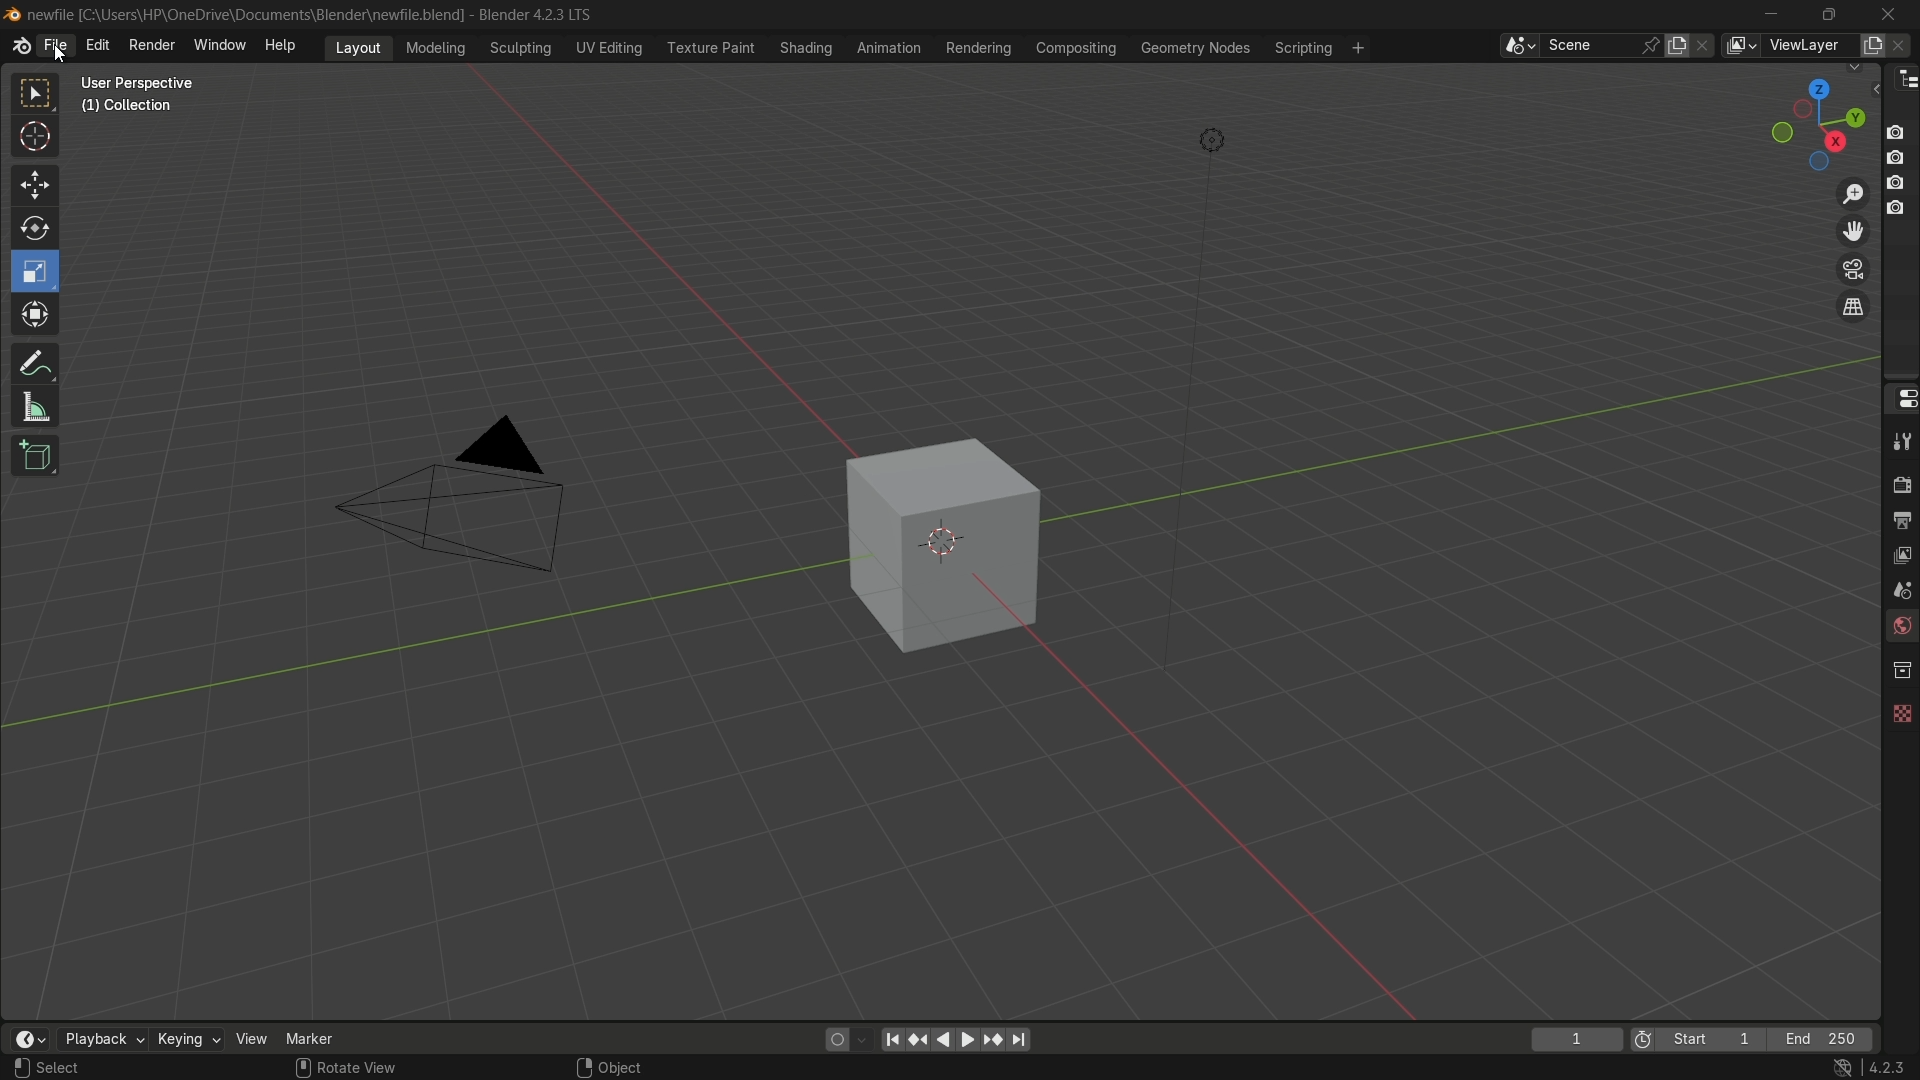 This screenshot has width=1920, height=1080. I want to click on uv editing menu, so click(609, 47).